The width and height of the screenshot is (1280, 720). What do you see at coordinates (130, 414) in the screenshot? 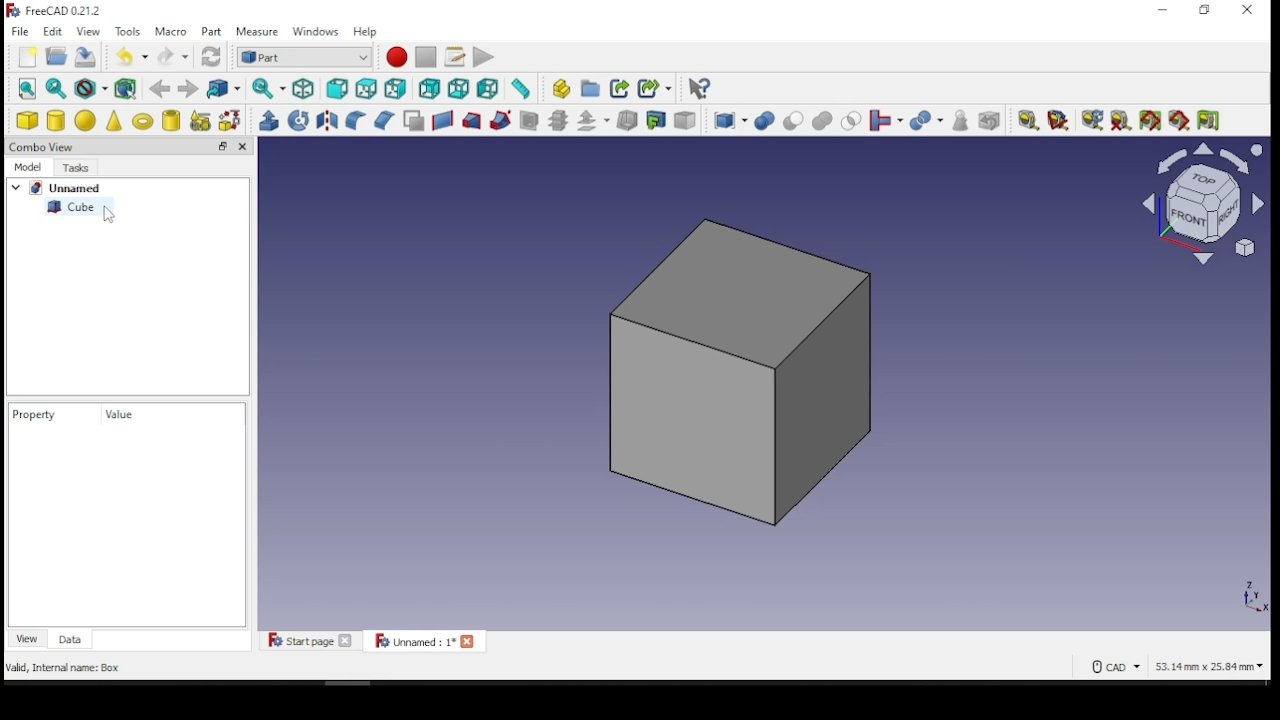
I see `value` at bounding box center [130, 414].